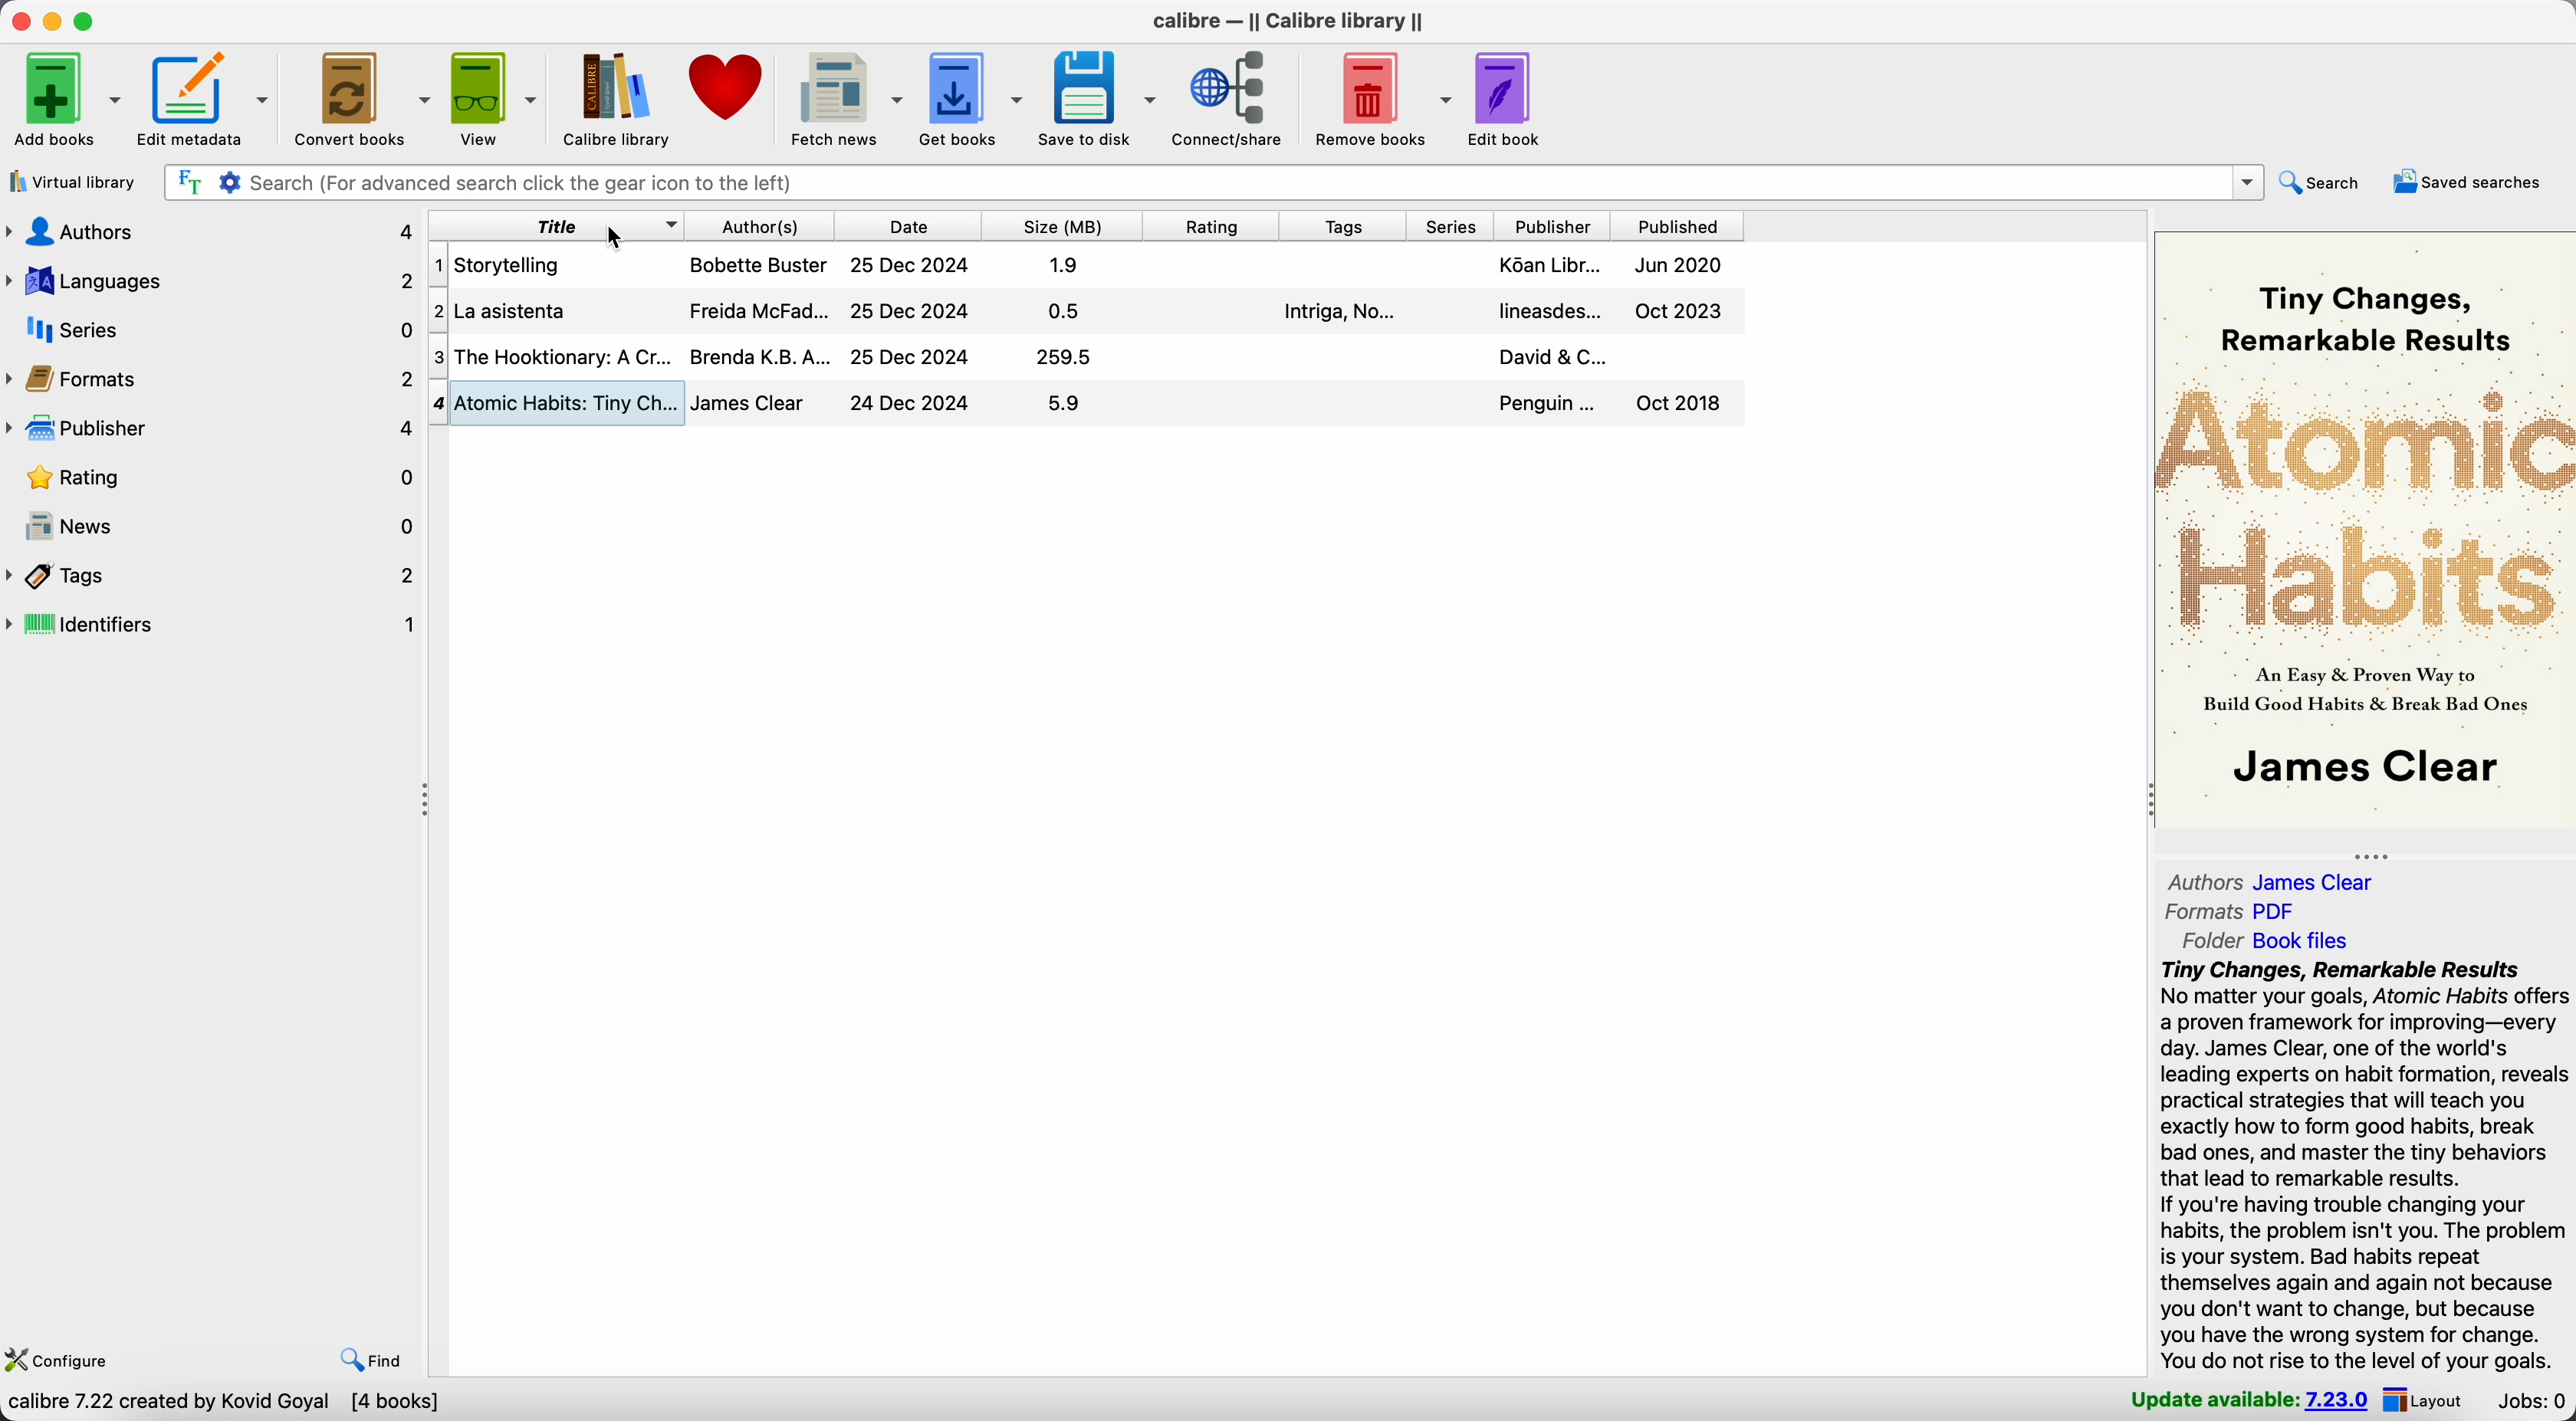 The image size is (2576, 1421). What do you see at coordinates (208, 100) in the screenshot?
I see `edit metadata` at bounding box center [208, 100].